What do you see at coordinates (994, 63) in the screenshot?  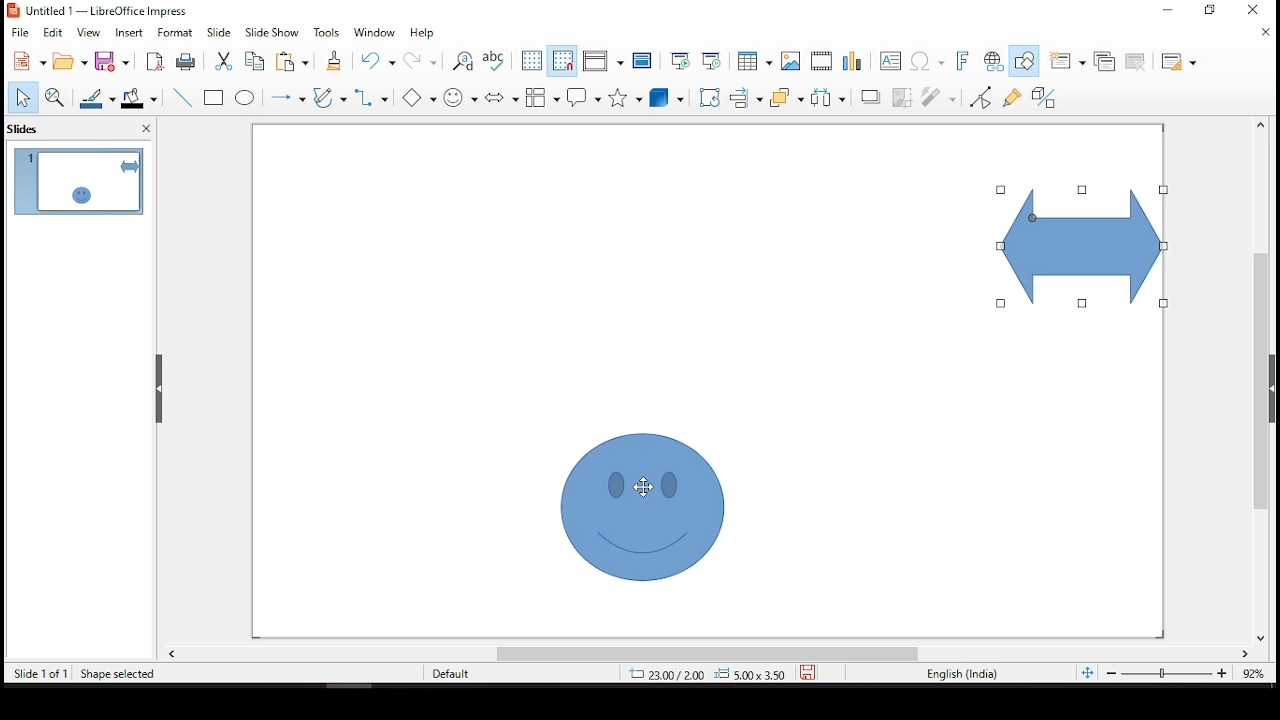 I see `insert hyperlink` at bounding box center [994, 63].